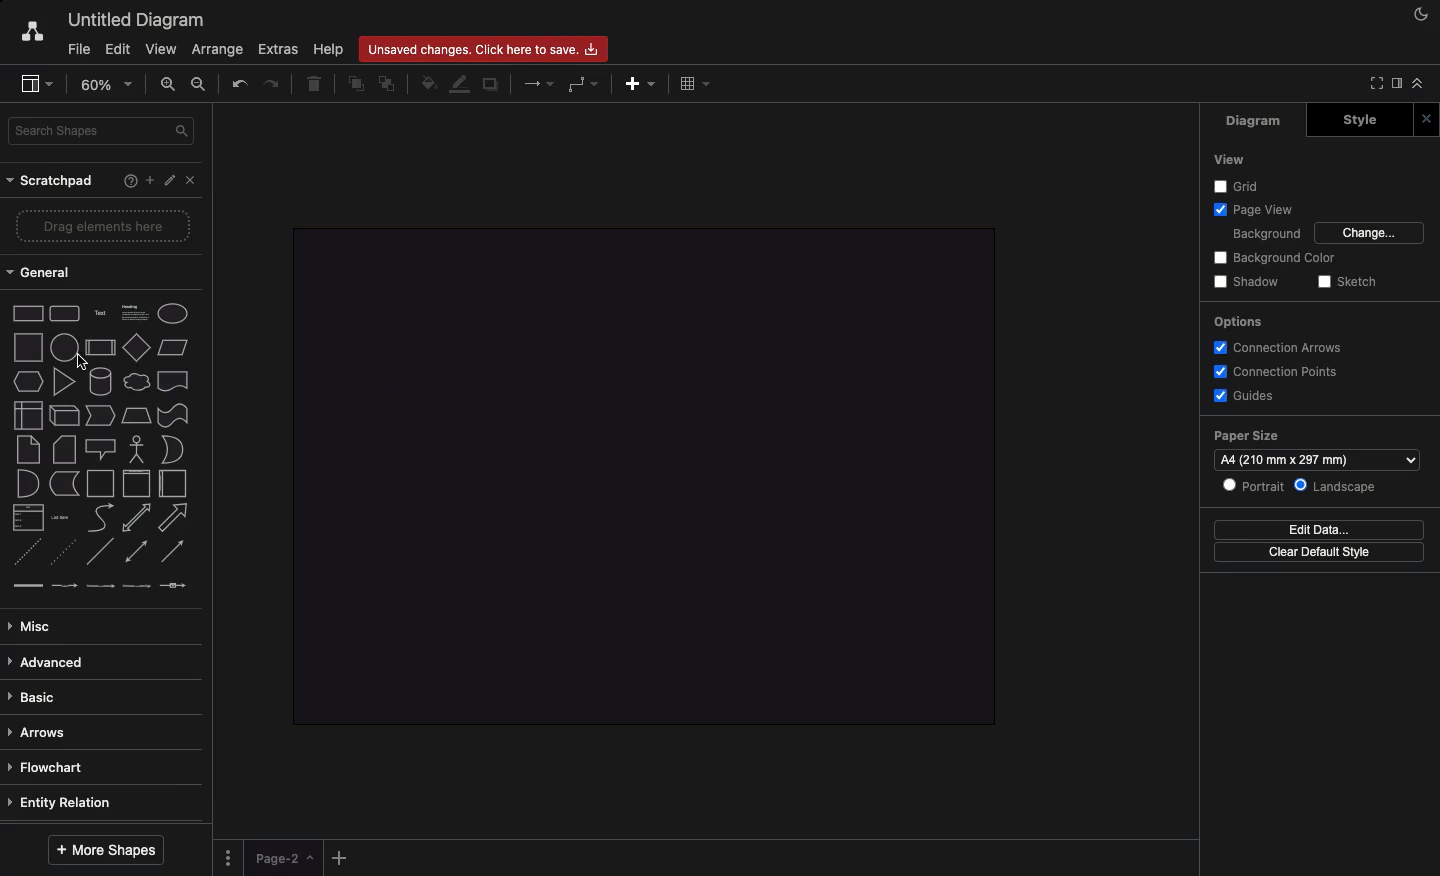 The image size is (1440, 876). What do you see at coordinates (169, 85) in the screenshot?
I see `Zoom in` at bounding box center [169, 85].